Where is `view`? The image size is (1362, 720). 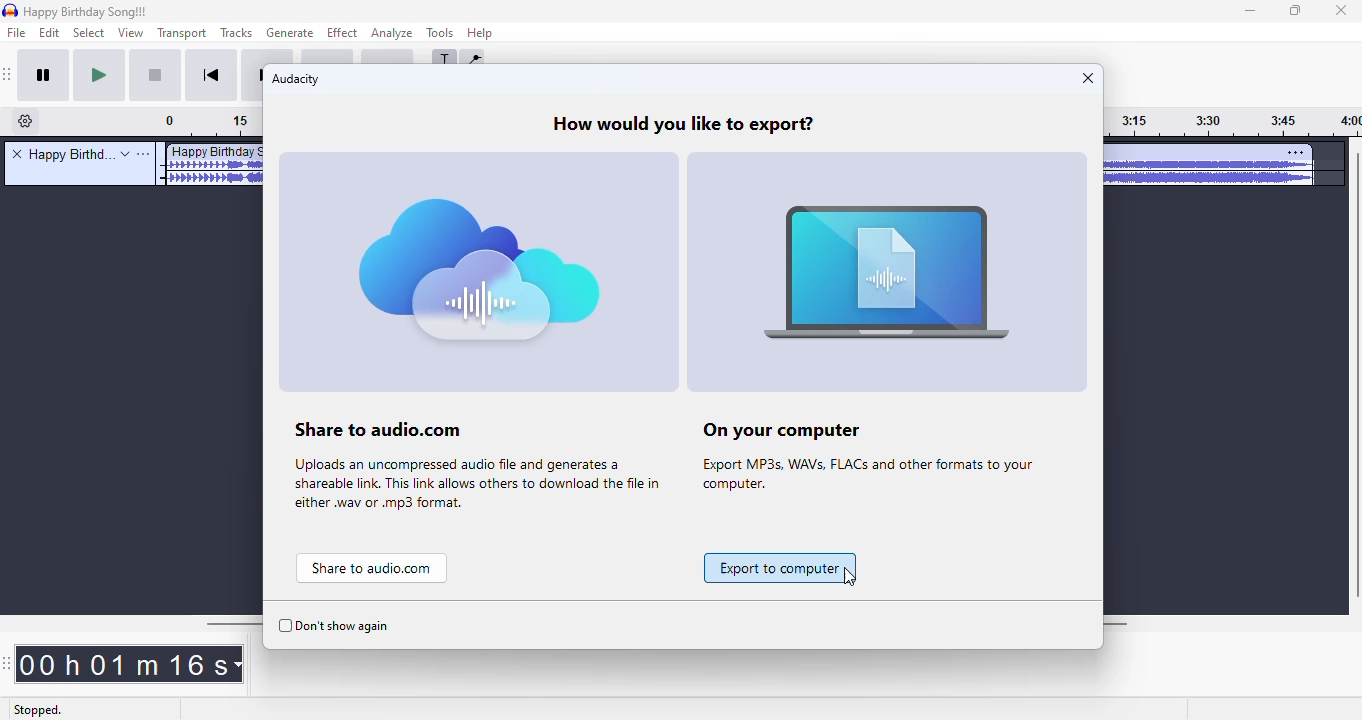
view is located at coordinates (129, 33).